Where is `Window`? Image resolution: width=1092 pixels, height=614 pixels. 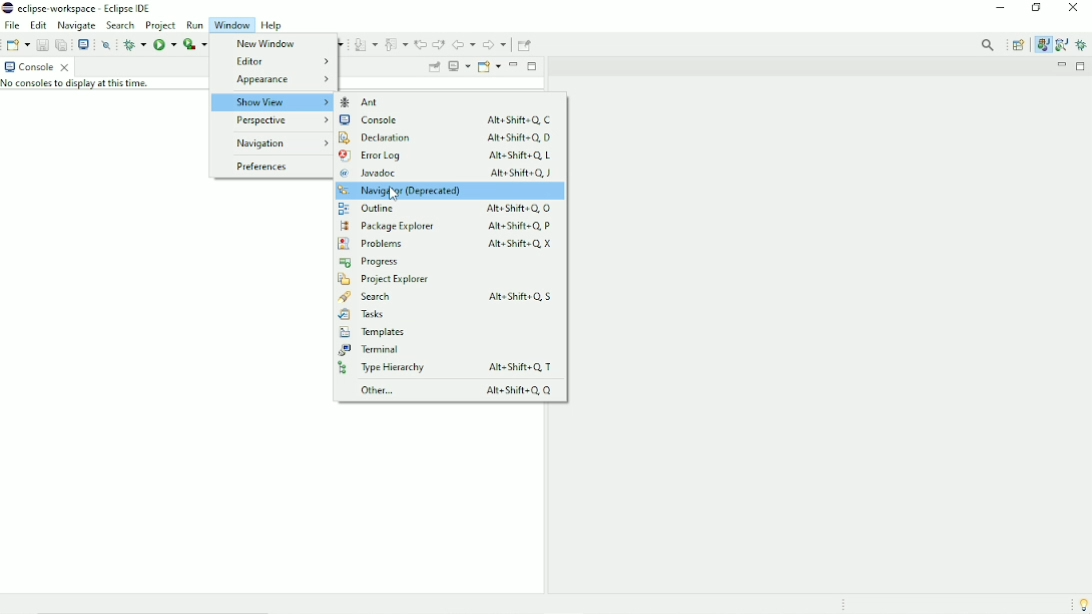
Window is located at coordinates (232, 25).